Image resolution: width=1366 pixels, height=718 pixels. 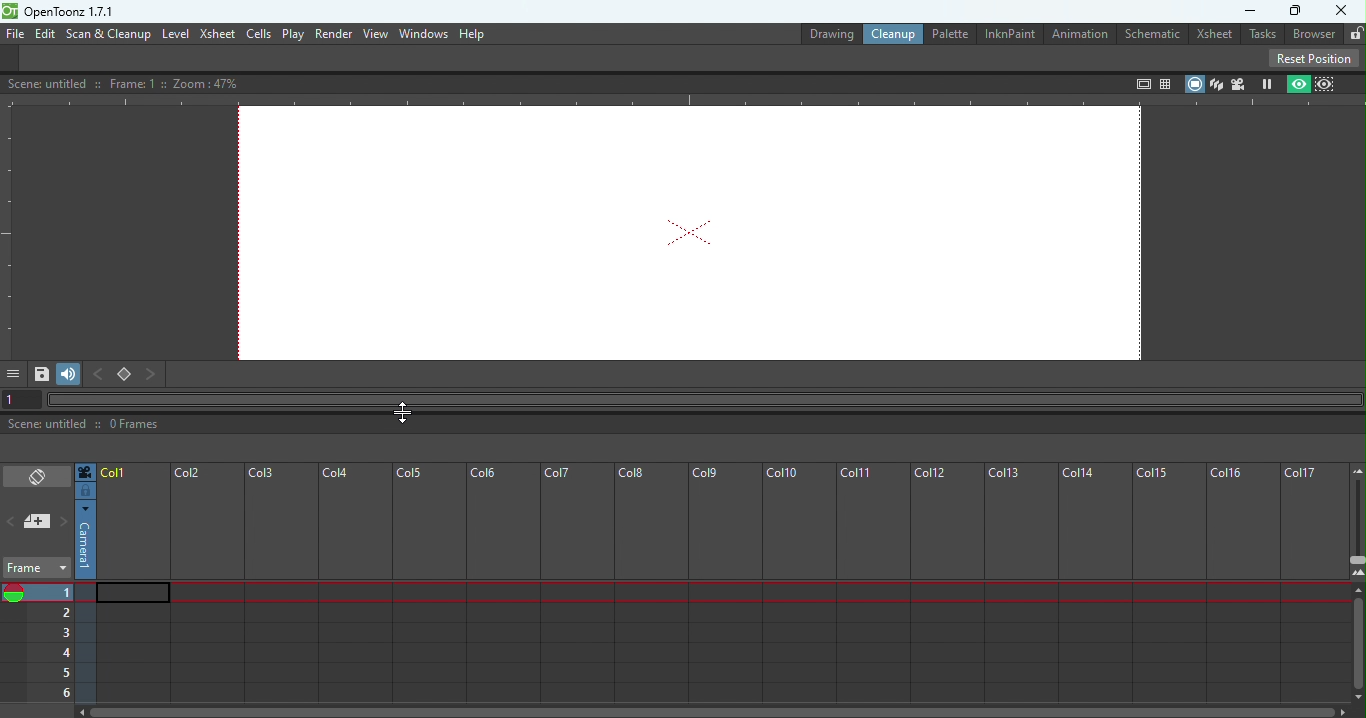 What do you see at coordinates (716, 711) in the screenshot?
I see `Horizontal scroll bar` at bounding box center [716, 711].